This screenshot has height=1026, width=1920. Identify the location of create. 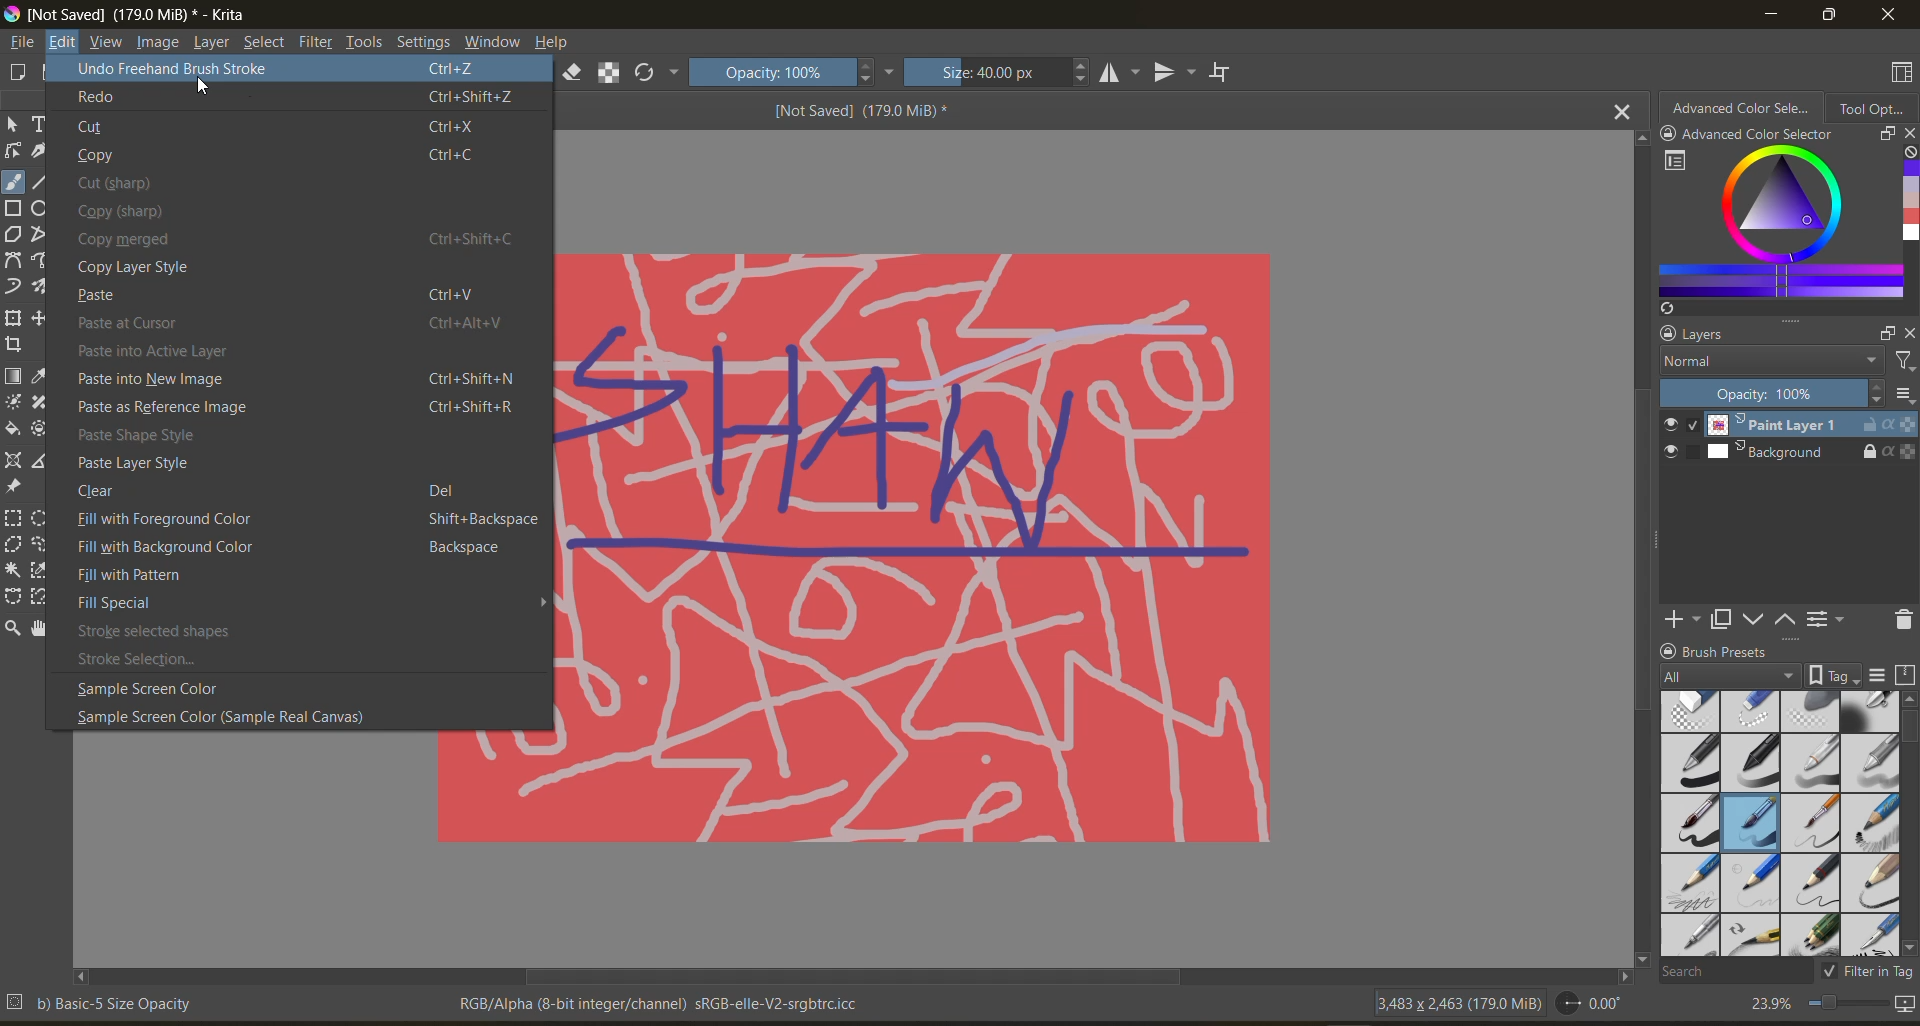
(17, 71).